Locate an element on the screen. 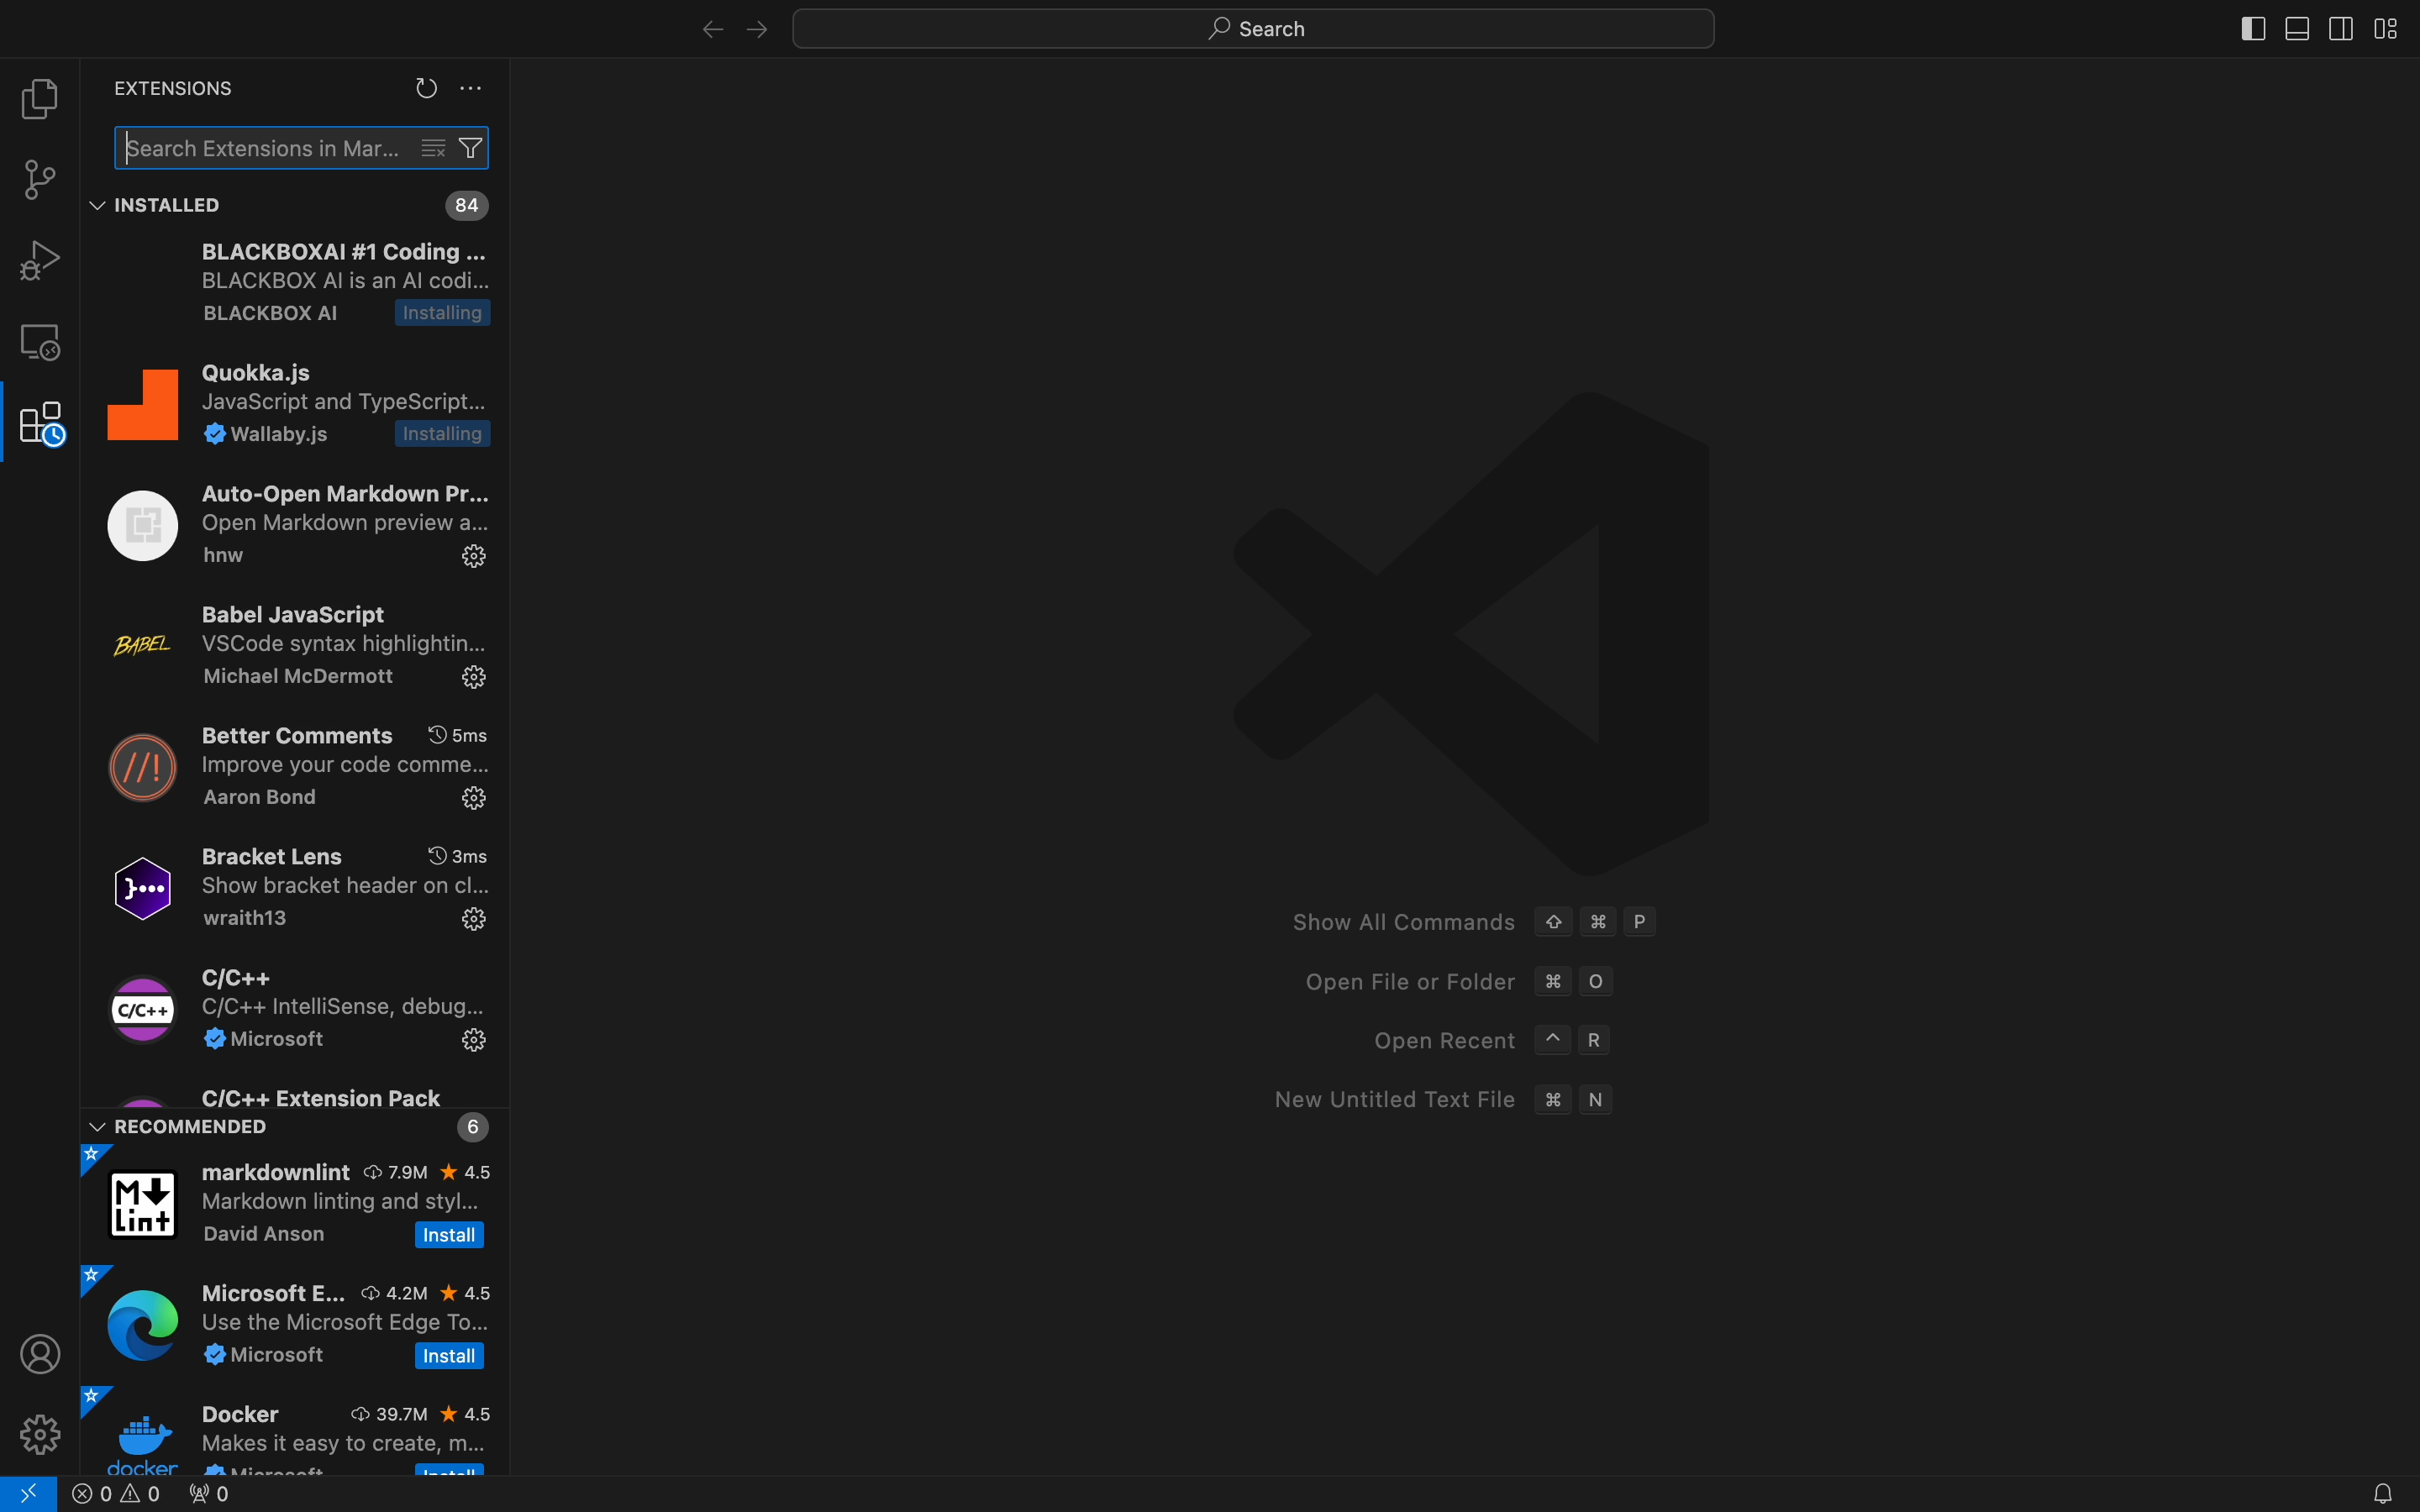  extensions is located at coordinates (165, 87).